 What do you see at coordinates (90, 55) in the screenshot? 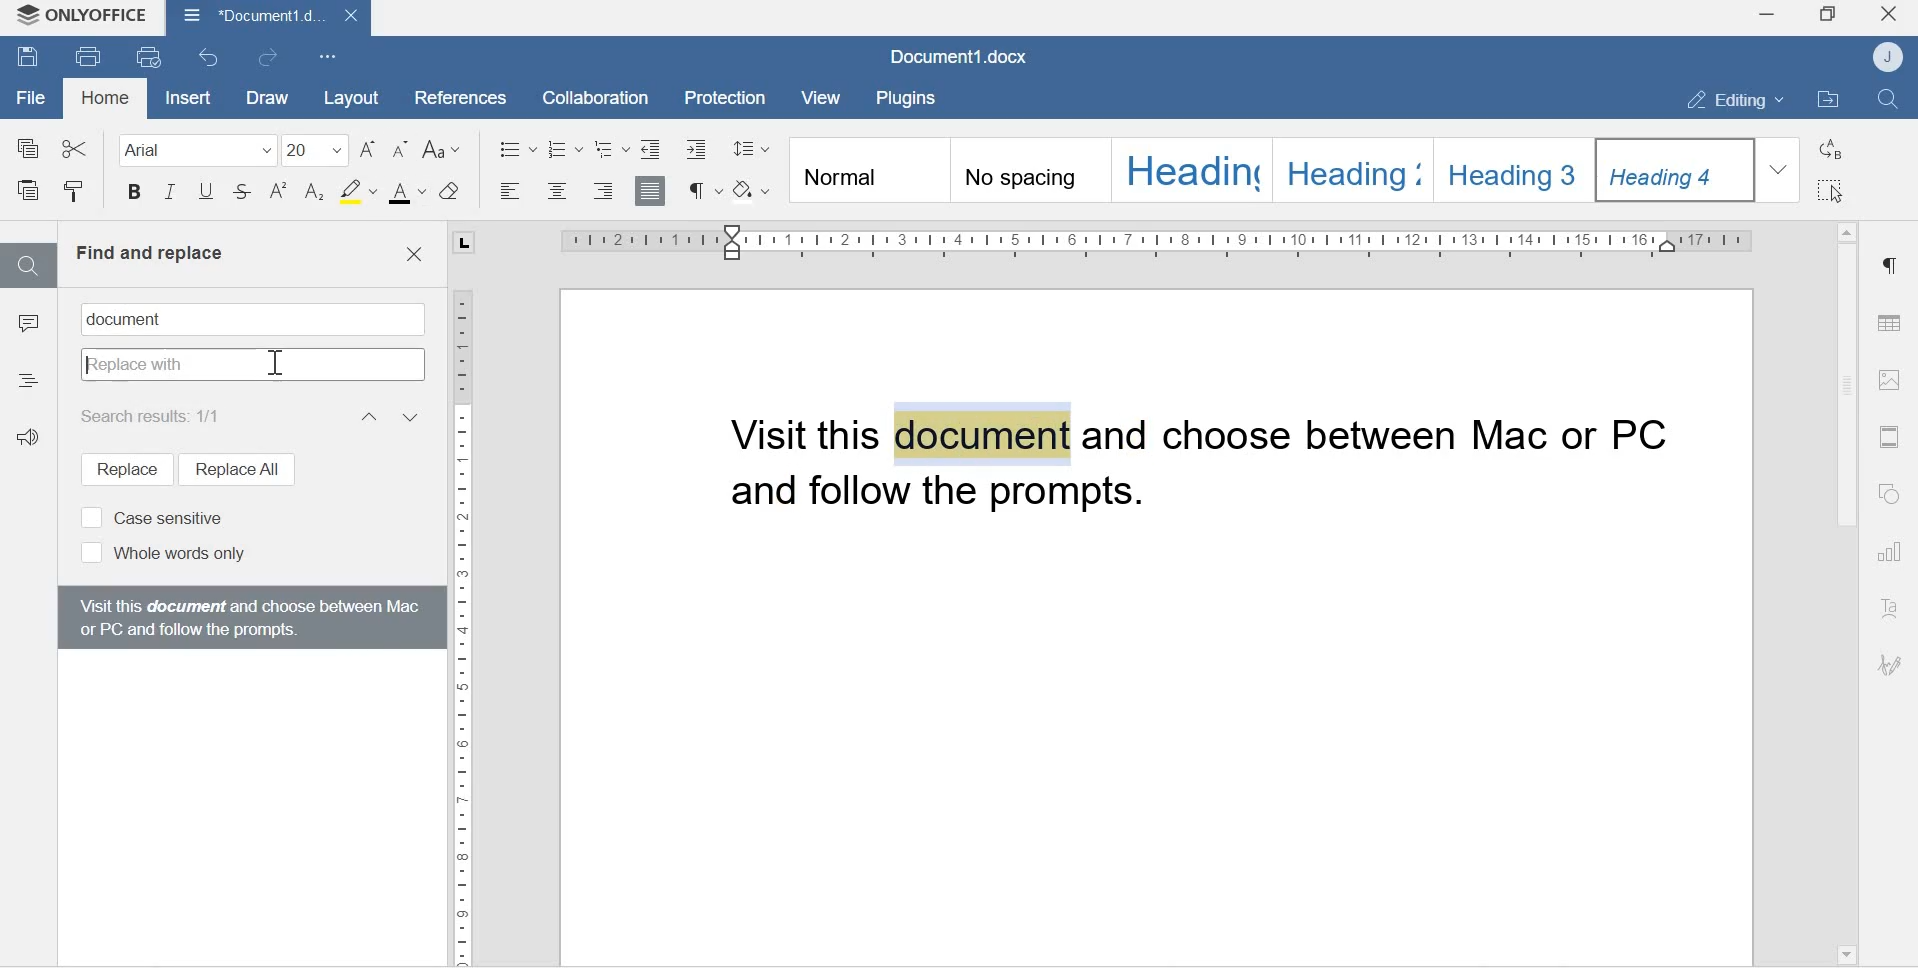
I see `Print file` at bounding box center [90, 55].